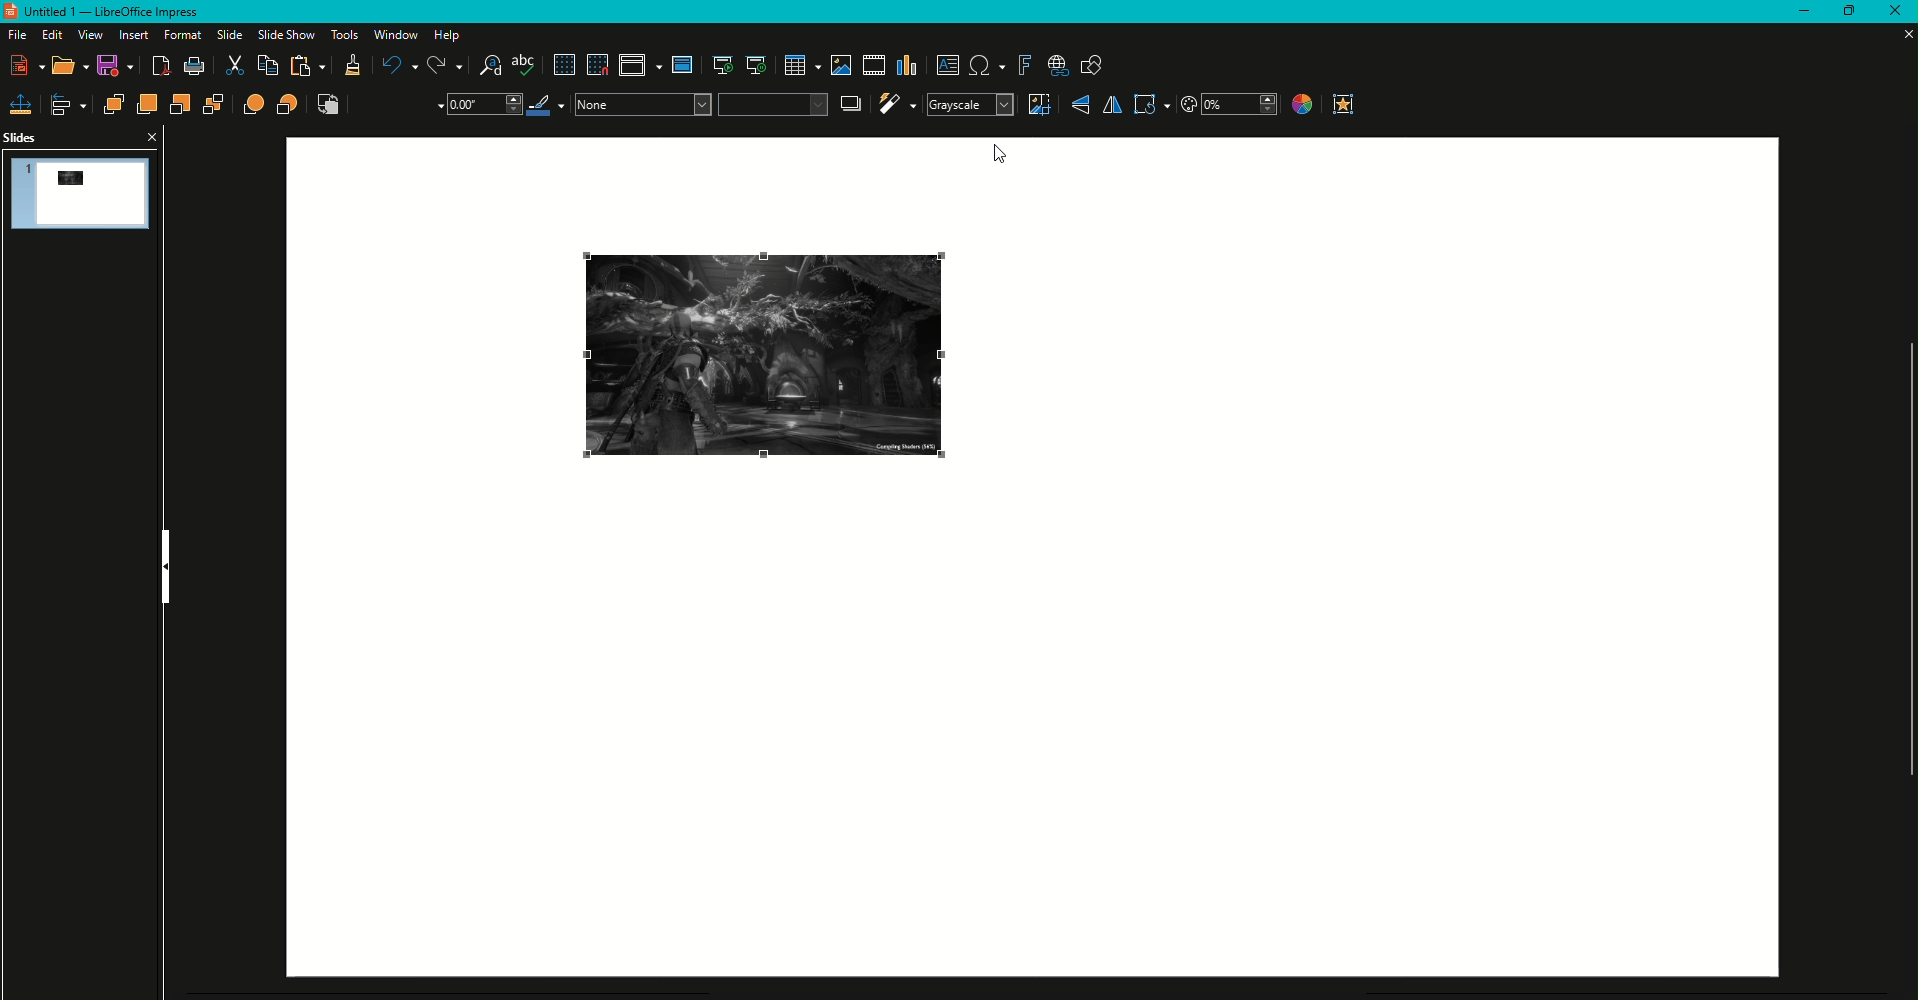 The image size is (1918, 1000). I want to click on Master Slide, so click(683, 65).